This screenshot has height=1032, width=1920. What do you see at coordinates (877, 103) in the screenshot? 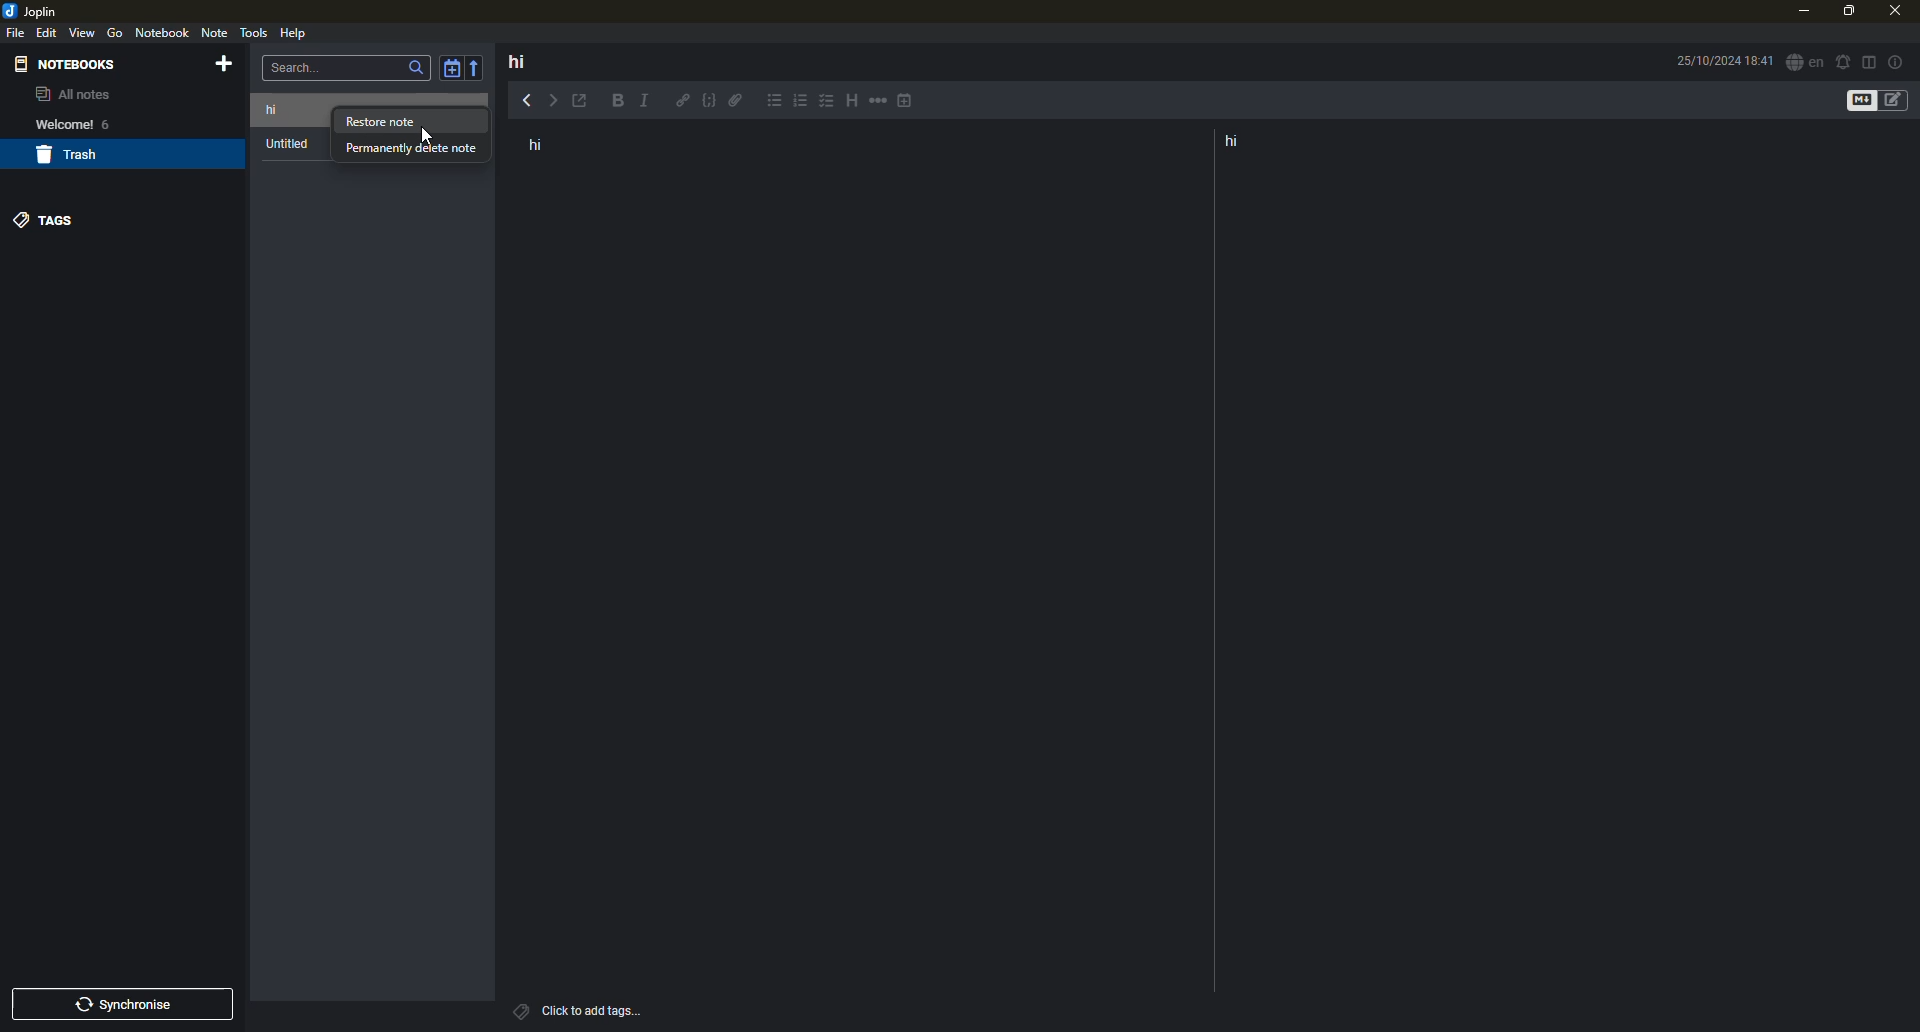
I see `horizontal rule` at bounding box center [877, 103].